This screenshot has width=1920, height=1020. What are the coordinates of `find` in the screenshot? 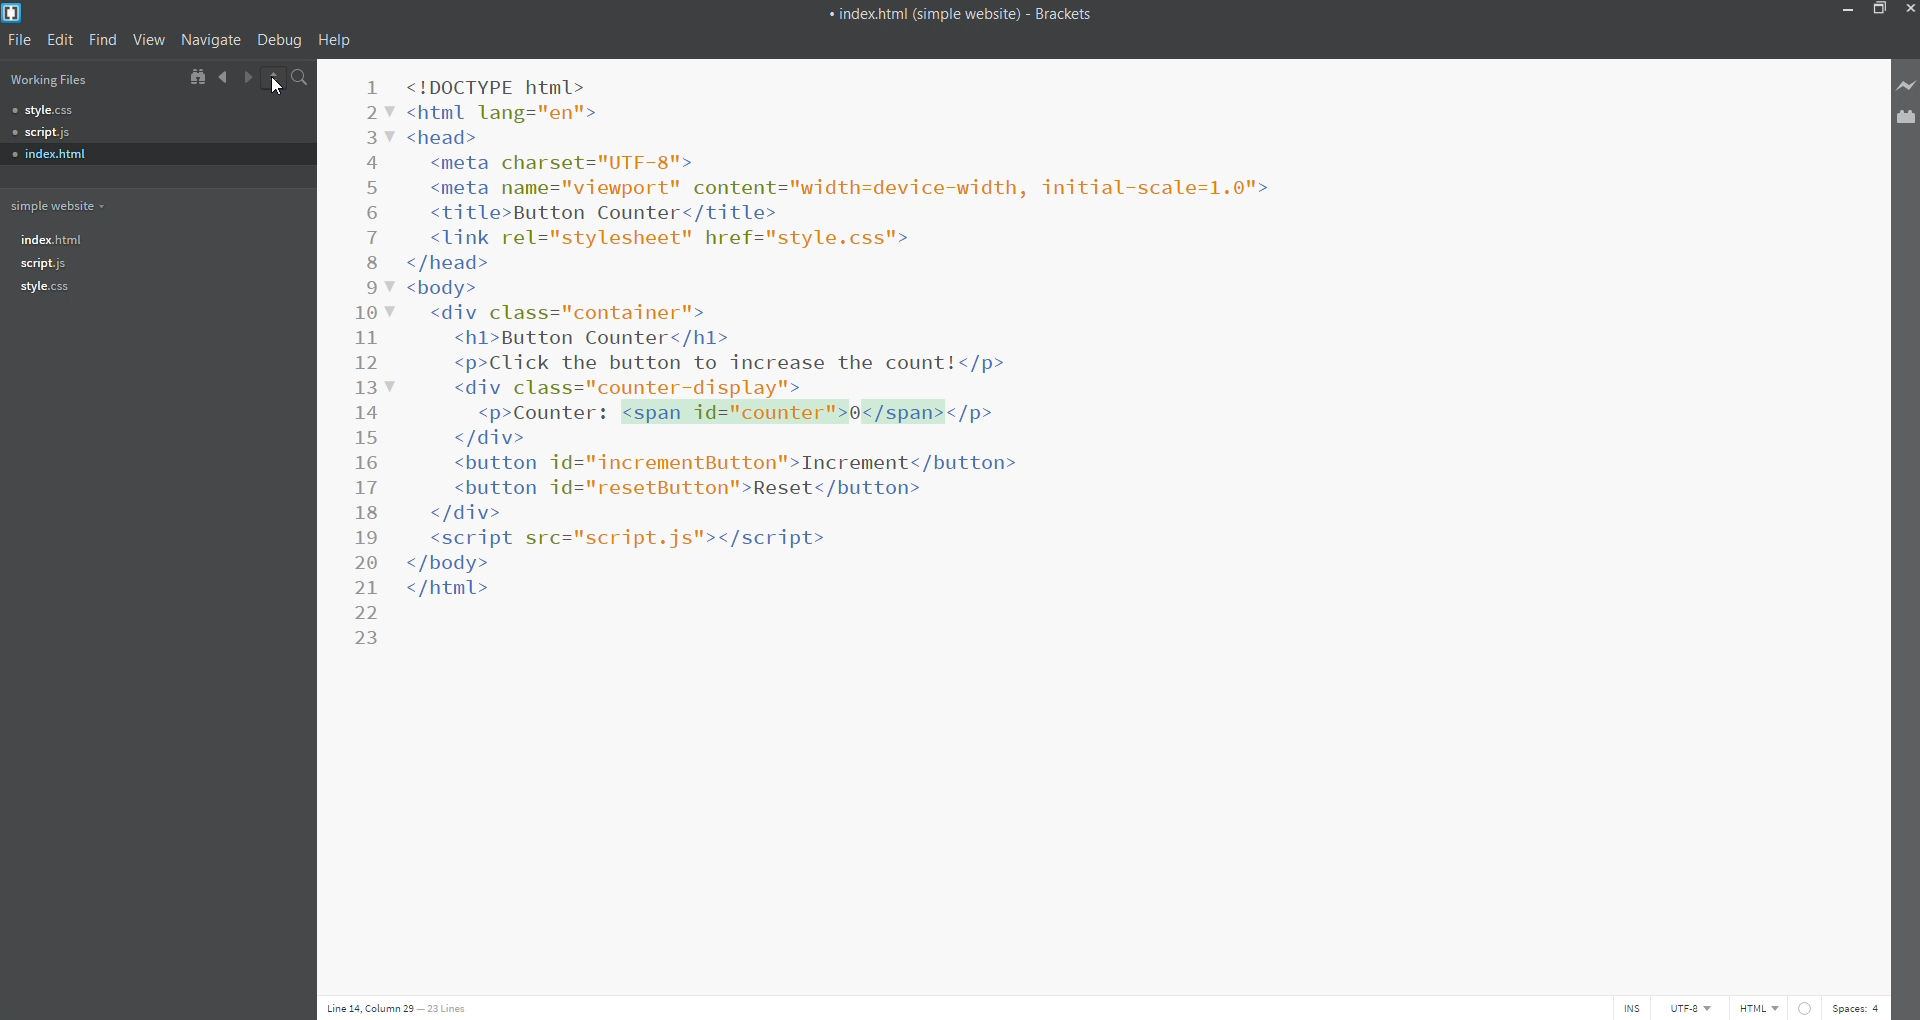 It's located at (104, 38).